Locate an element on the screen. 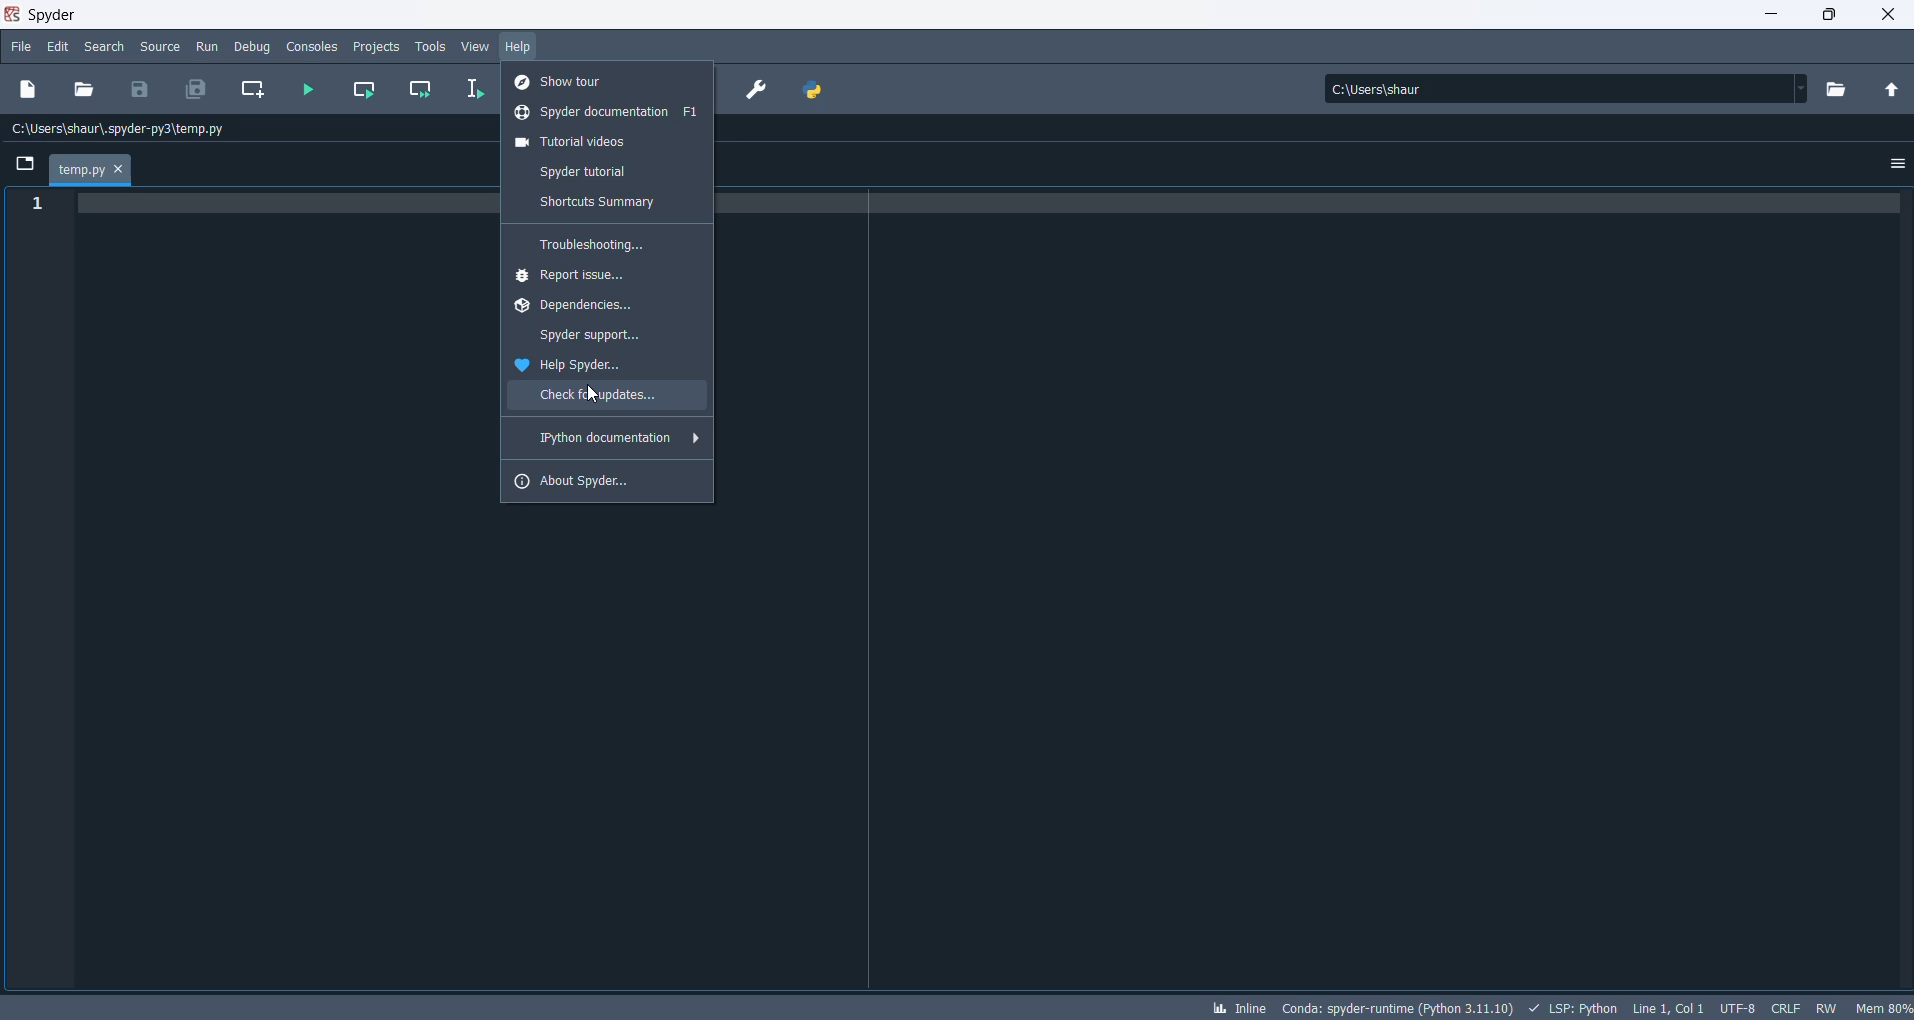 This screenshot has height=1020, width=1914. file control is located at coordinates (1826, 1008).